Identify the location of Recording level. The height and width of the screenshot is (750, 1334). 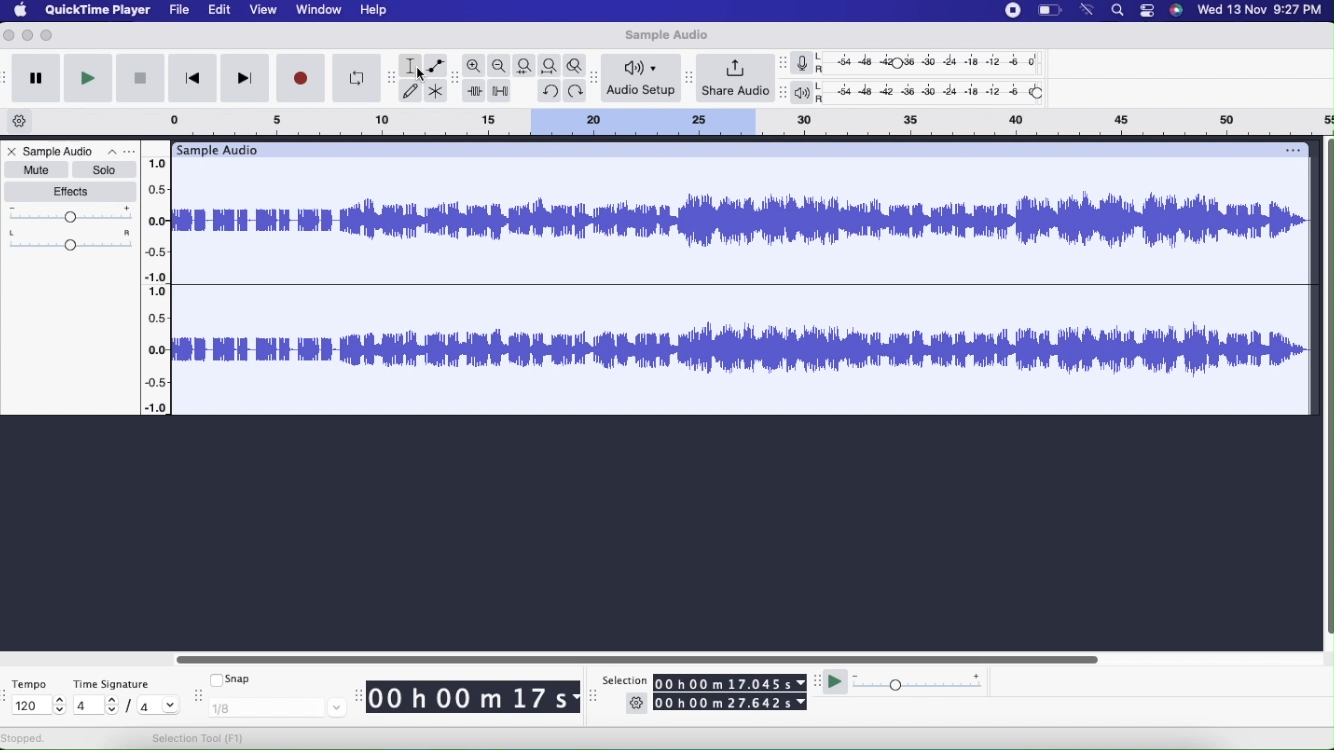
(937, 65).